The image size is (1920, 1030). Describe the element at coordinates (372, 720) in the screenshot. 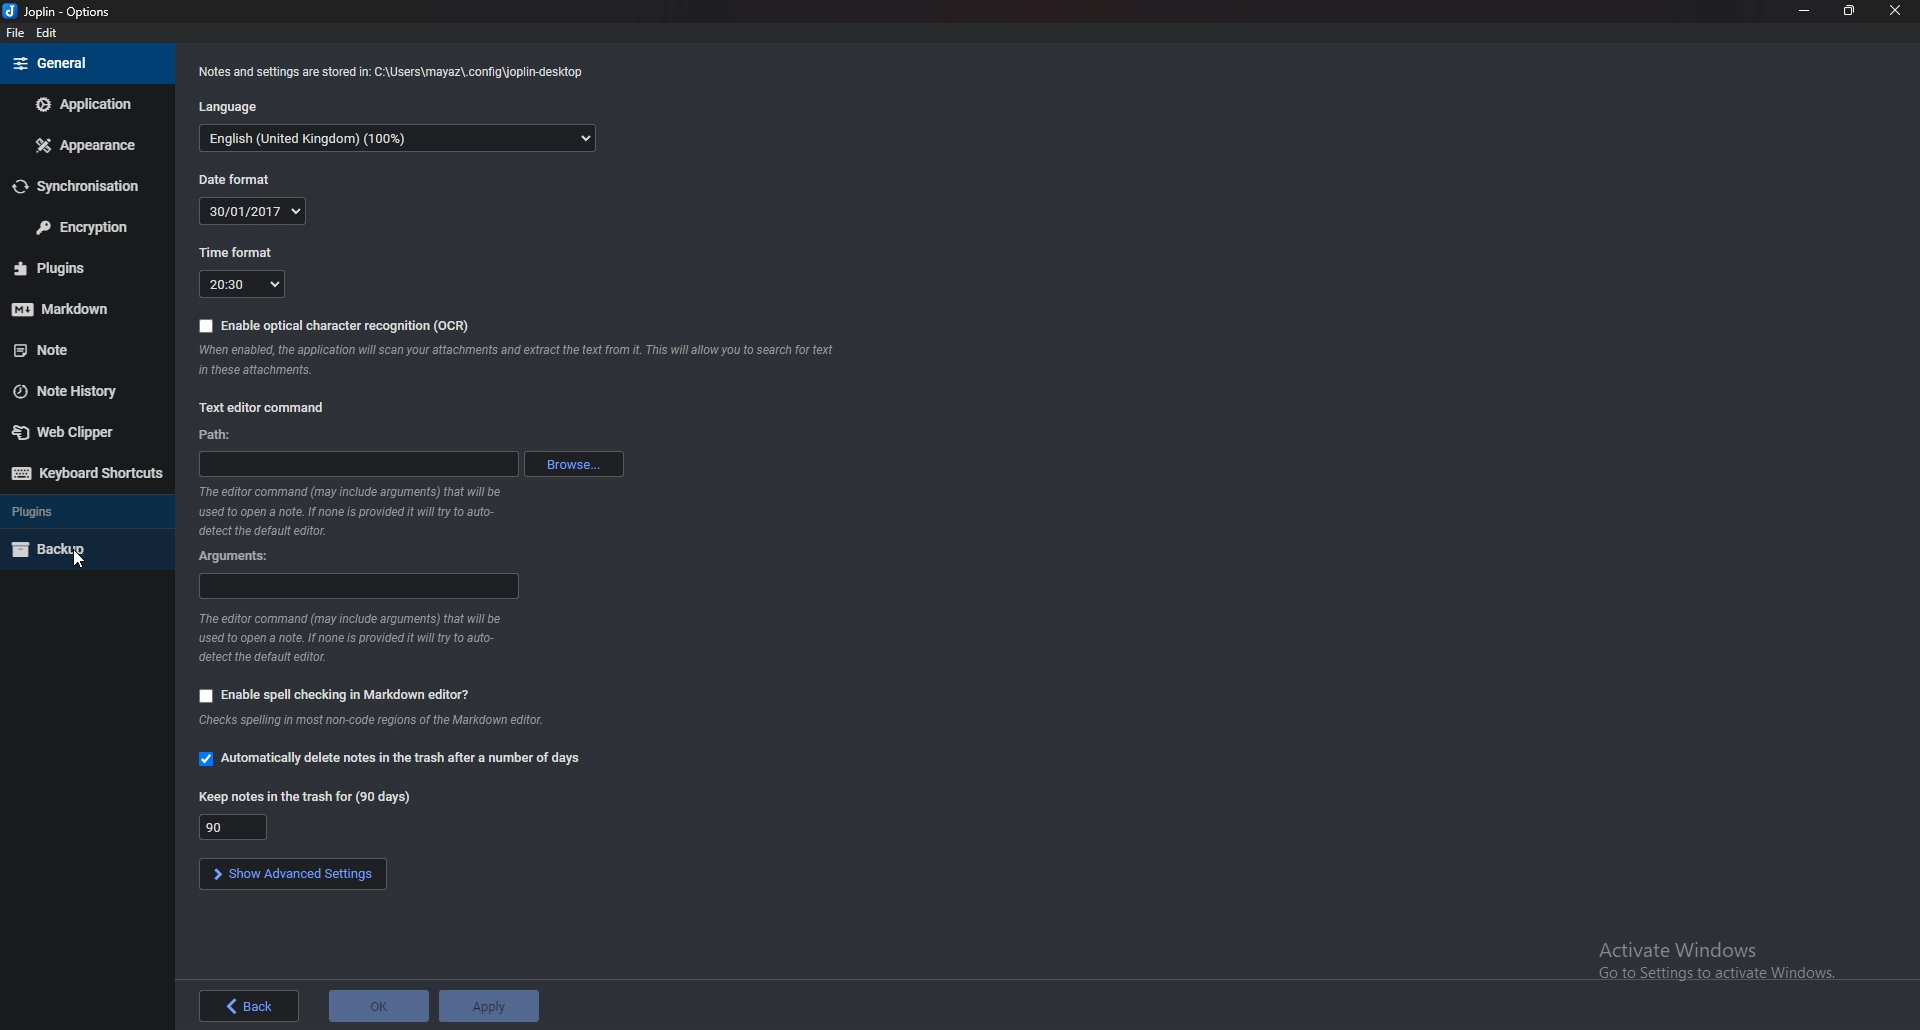

I see `Info` at that location.